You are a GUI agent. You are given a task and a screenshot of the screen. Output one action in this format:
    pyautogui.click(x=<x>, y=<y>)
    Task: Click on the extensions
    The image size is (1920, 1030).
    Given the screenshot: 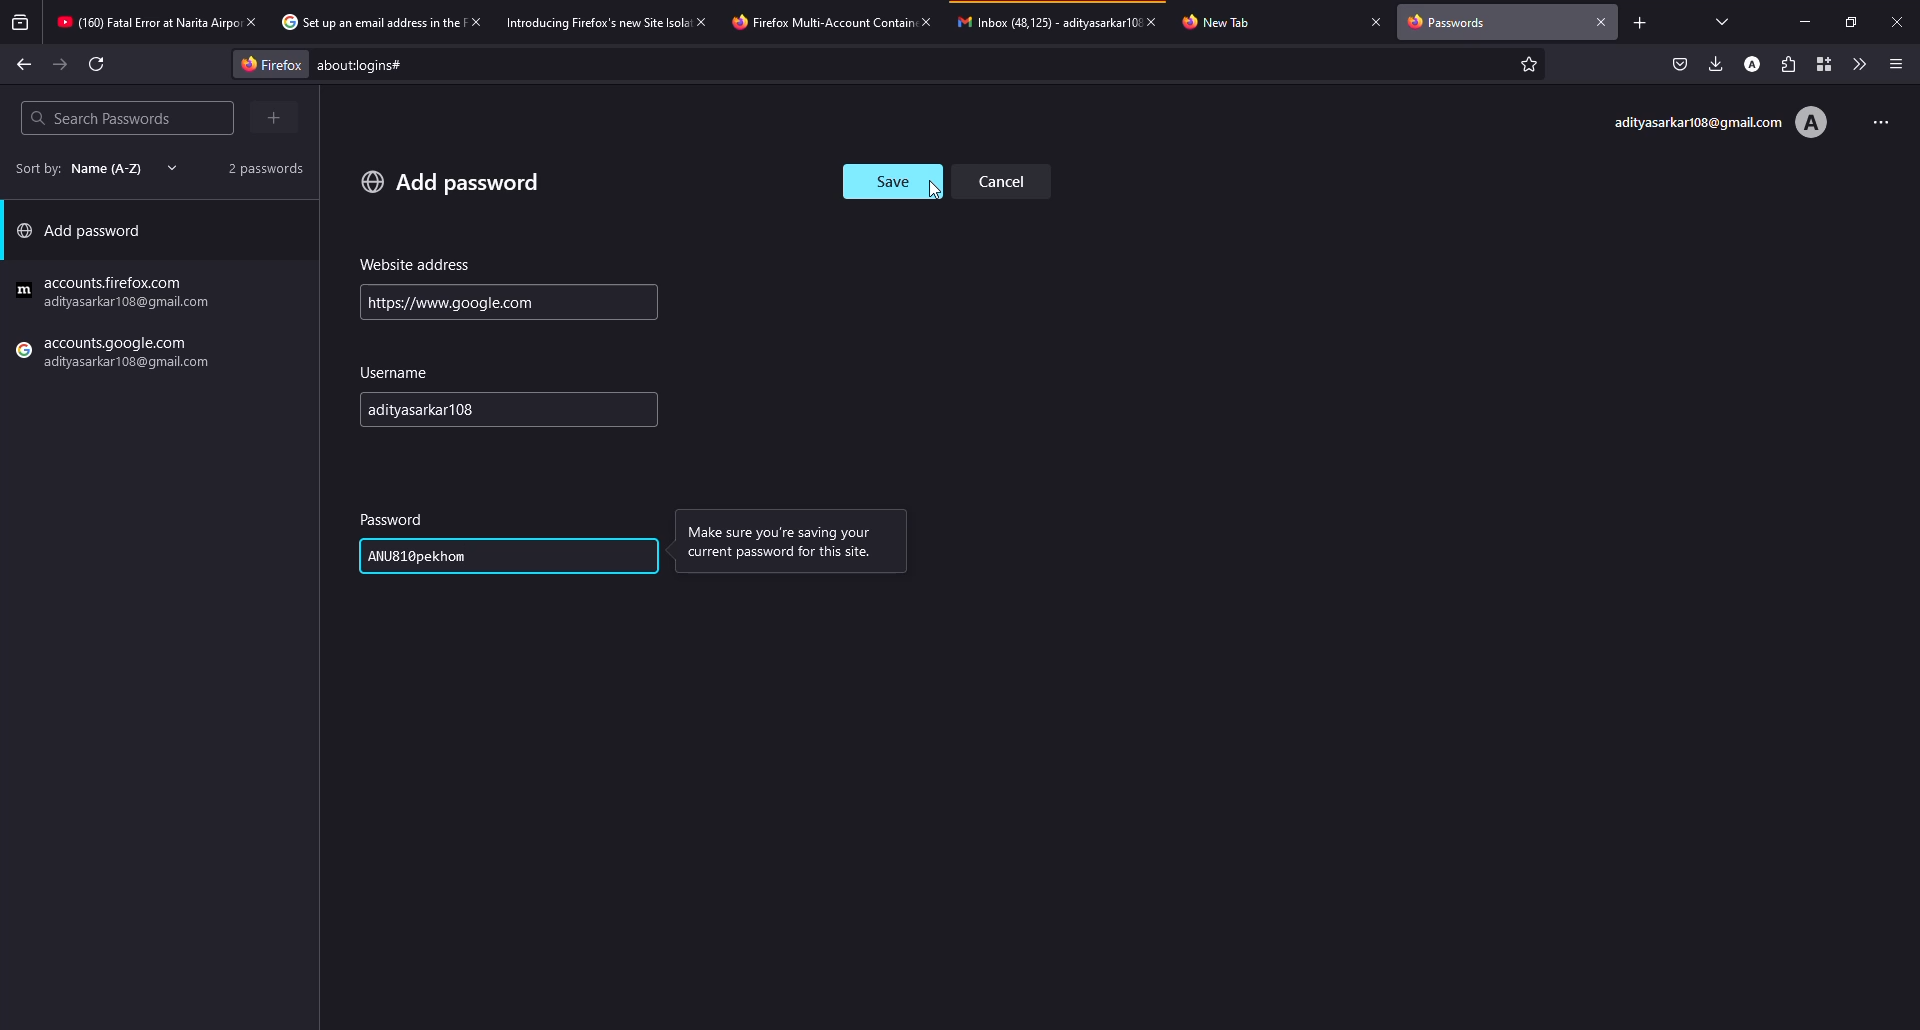 What is the action you would take?
    pyautogui.click(x=1787, y=64)
    